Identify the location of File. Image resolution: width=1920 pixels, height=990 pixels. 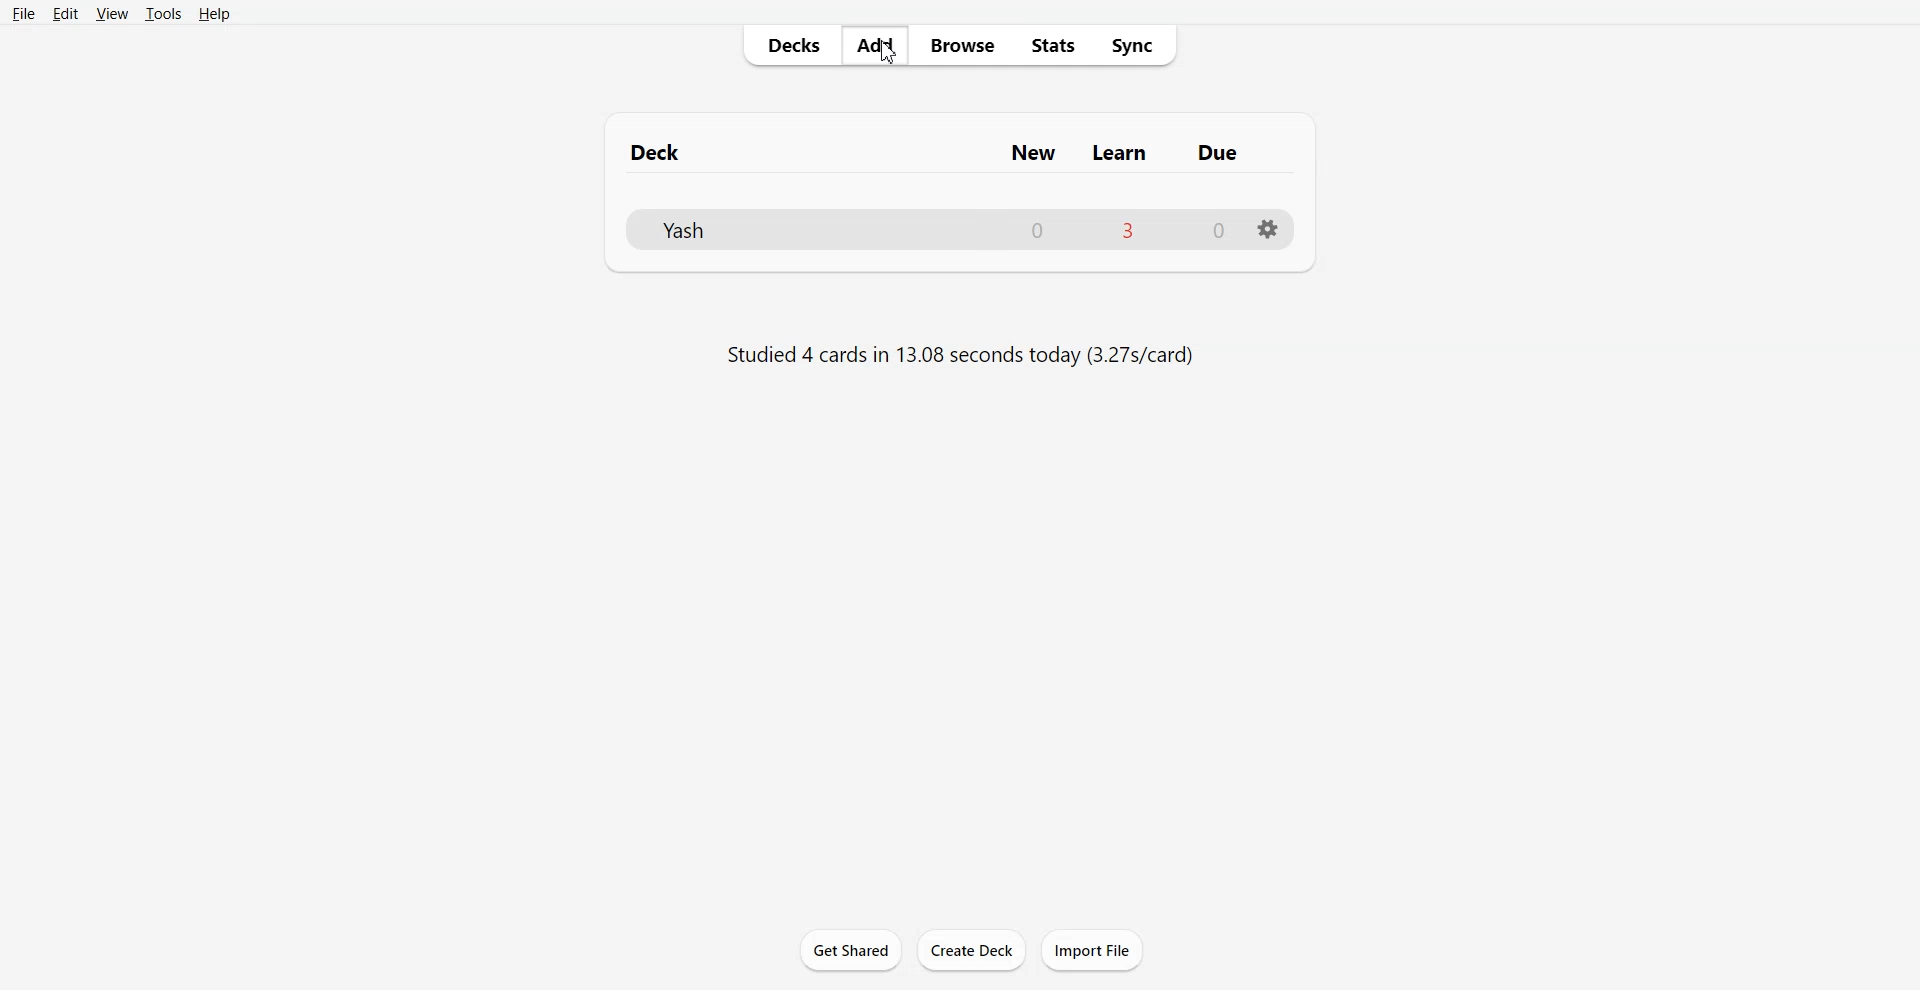
(25, 13).